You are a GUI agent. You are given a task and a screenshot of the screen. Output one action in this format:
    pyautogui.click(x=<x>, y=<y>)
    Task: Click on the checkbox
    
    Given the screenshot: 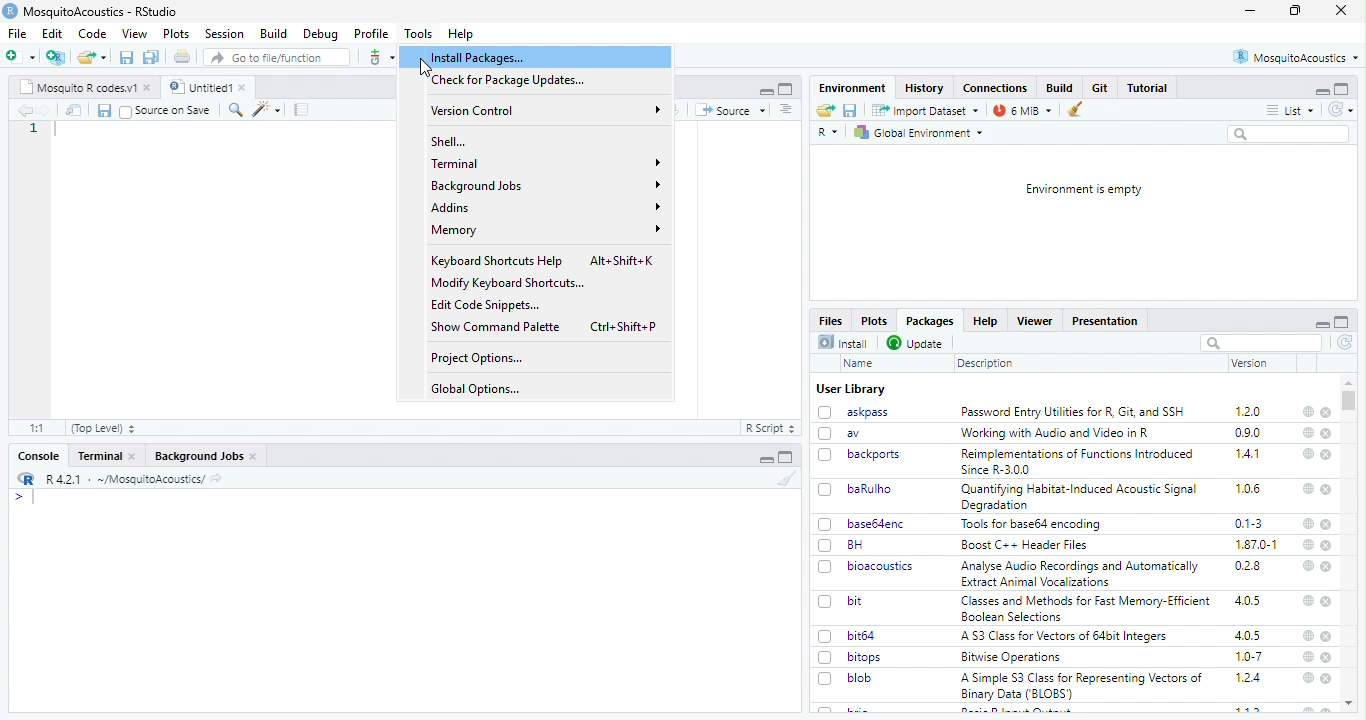 What is the action you would take?
    pyautogui.click(x=826, y=568)
    